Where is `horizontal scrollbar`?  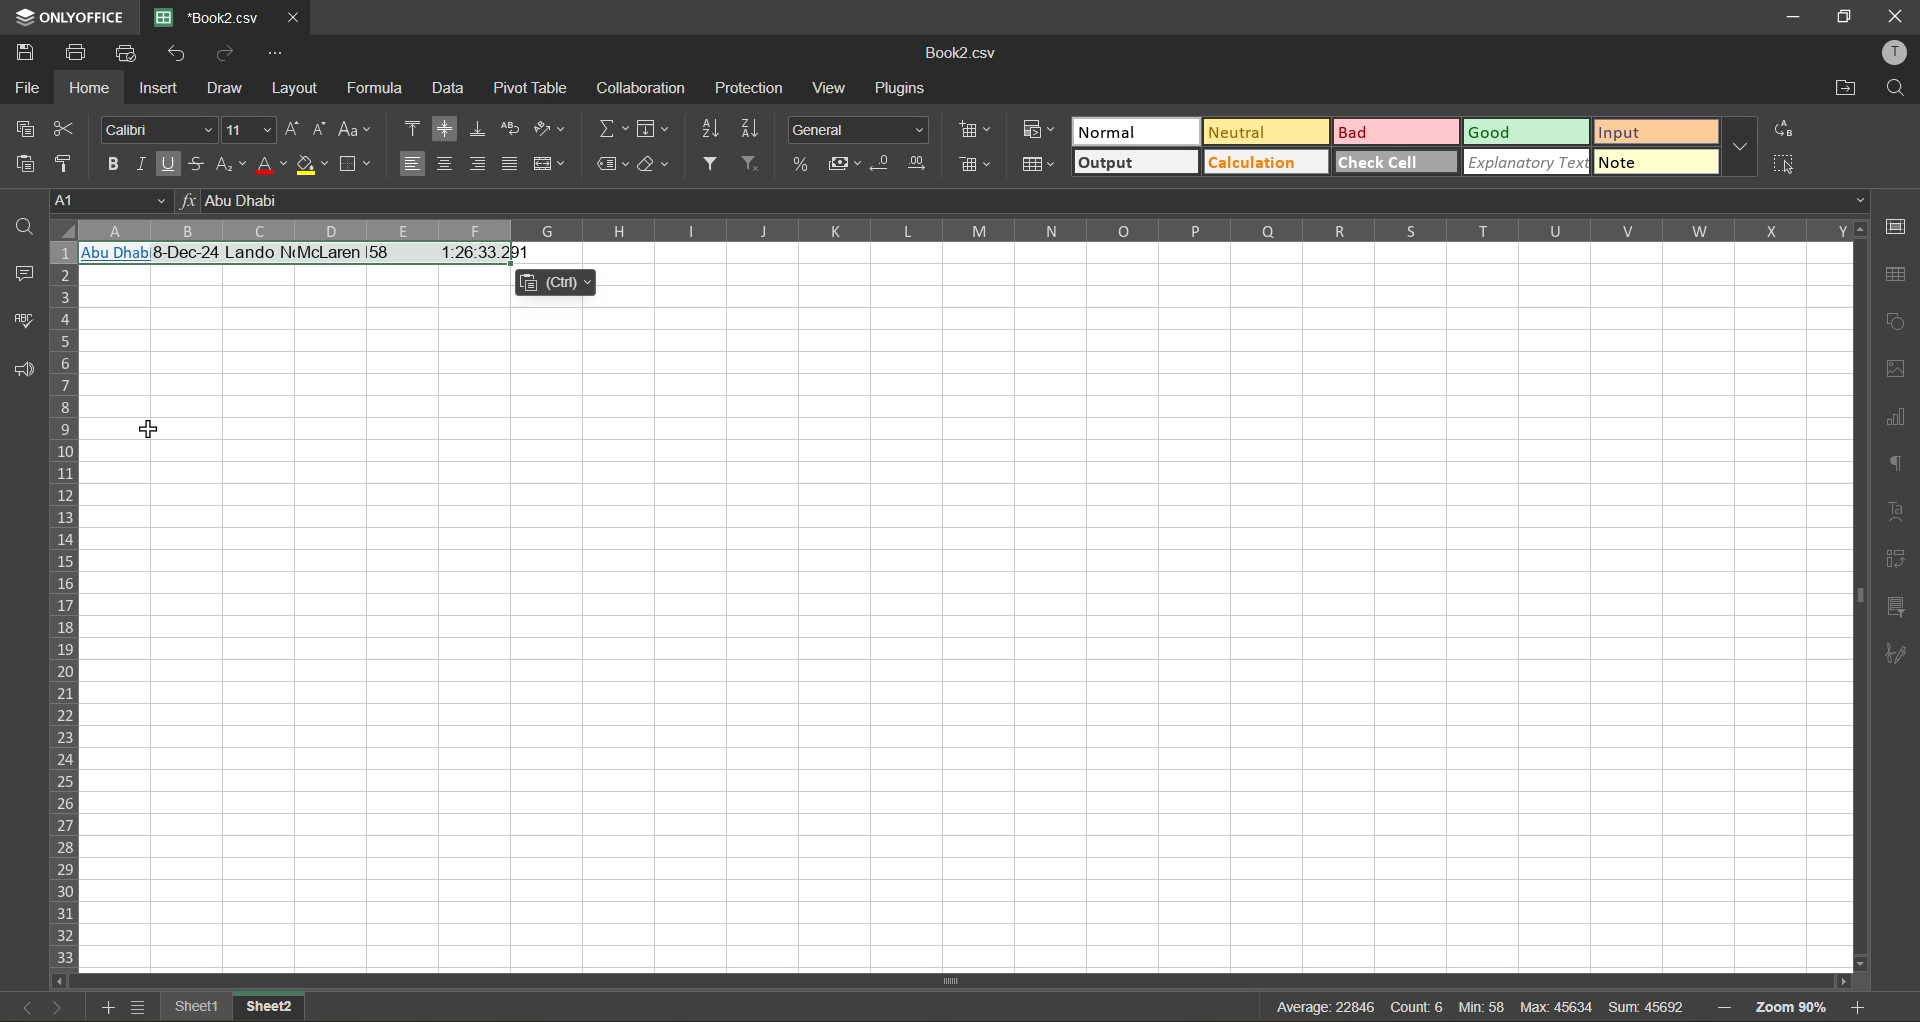 horizontal scrollbar is located at coordinates (958, 980).